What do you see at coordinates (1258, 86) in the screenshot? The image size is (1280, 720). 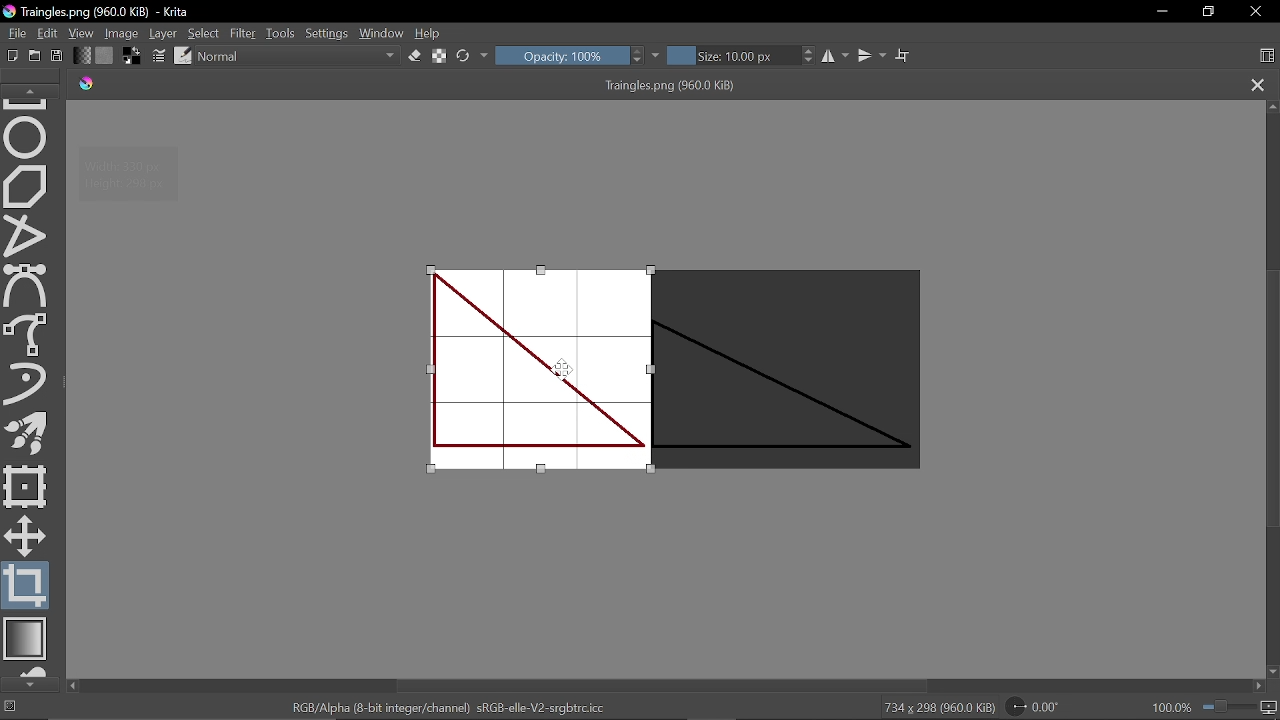 I see `Close tab` at bounding box center [1258, 86].